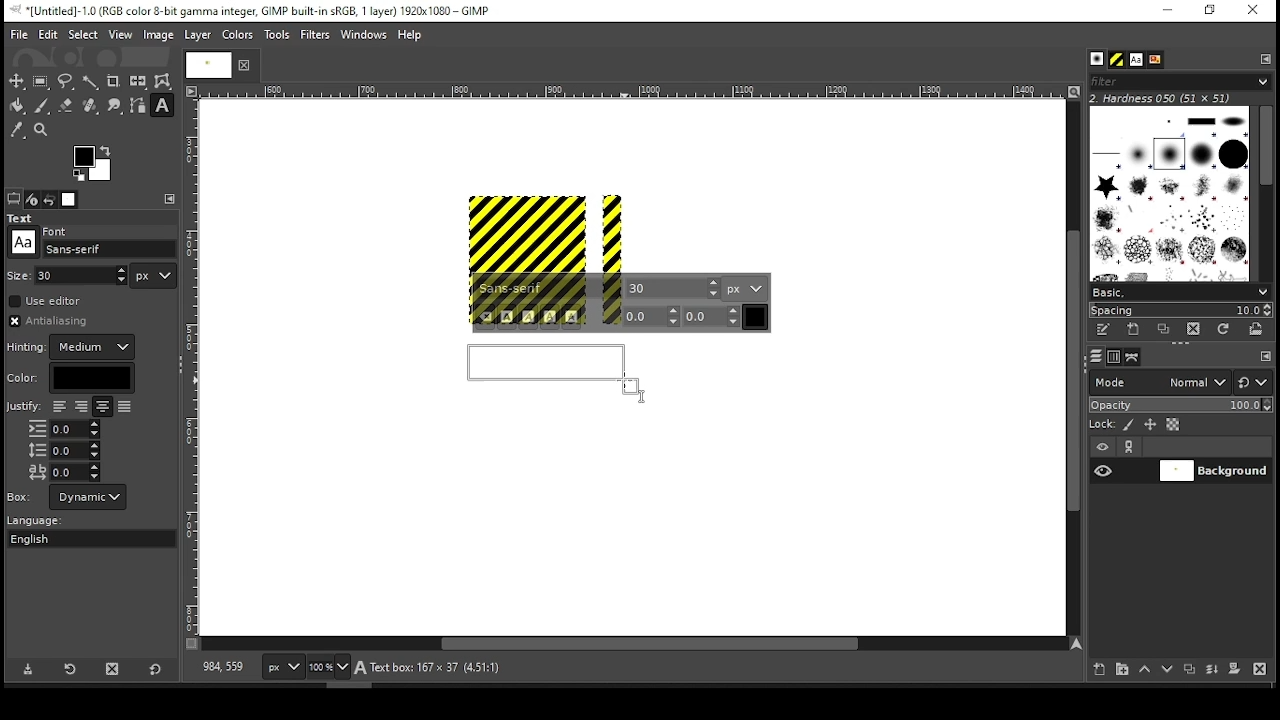  I want to click on eraser tool, so click(65, 105).